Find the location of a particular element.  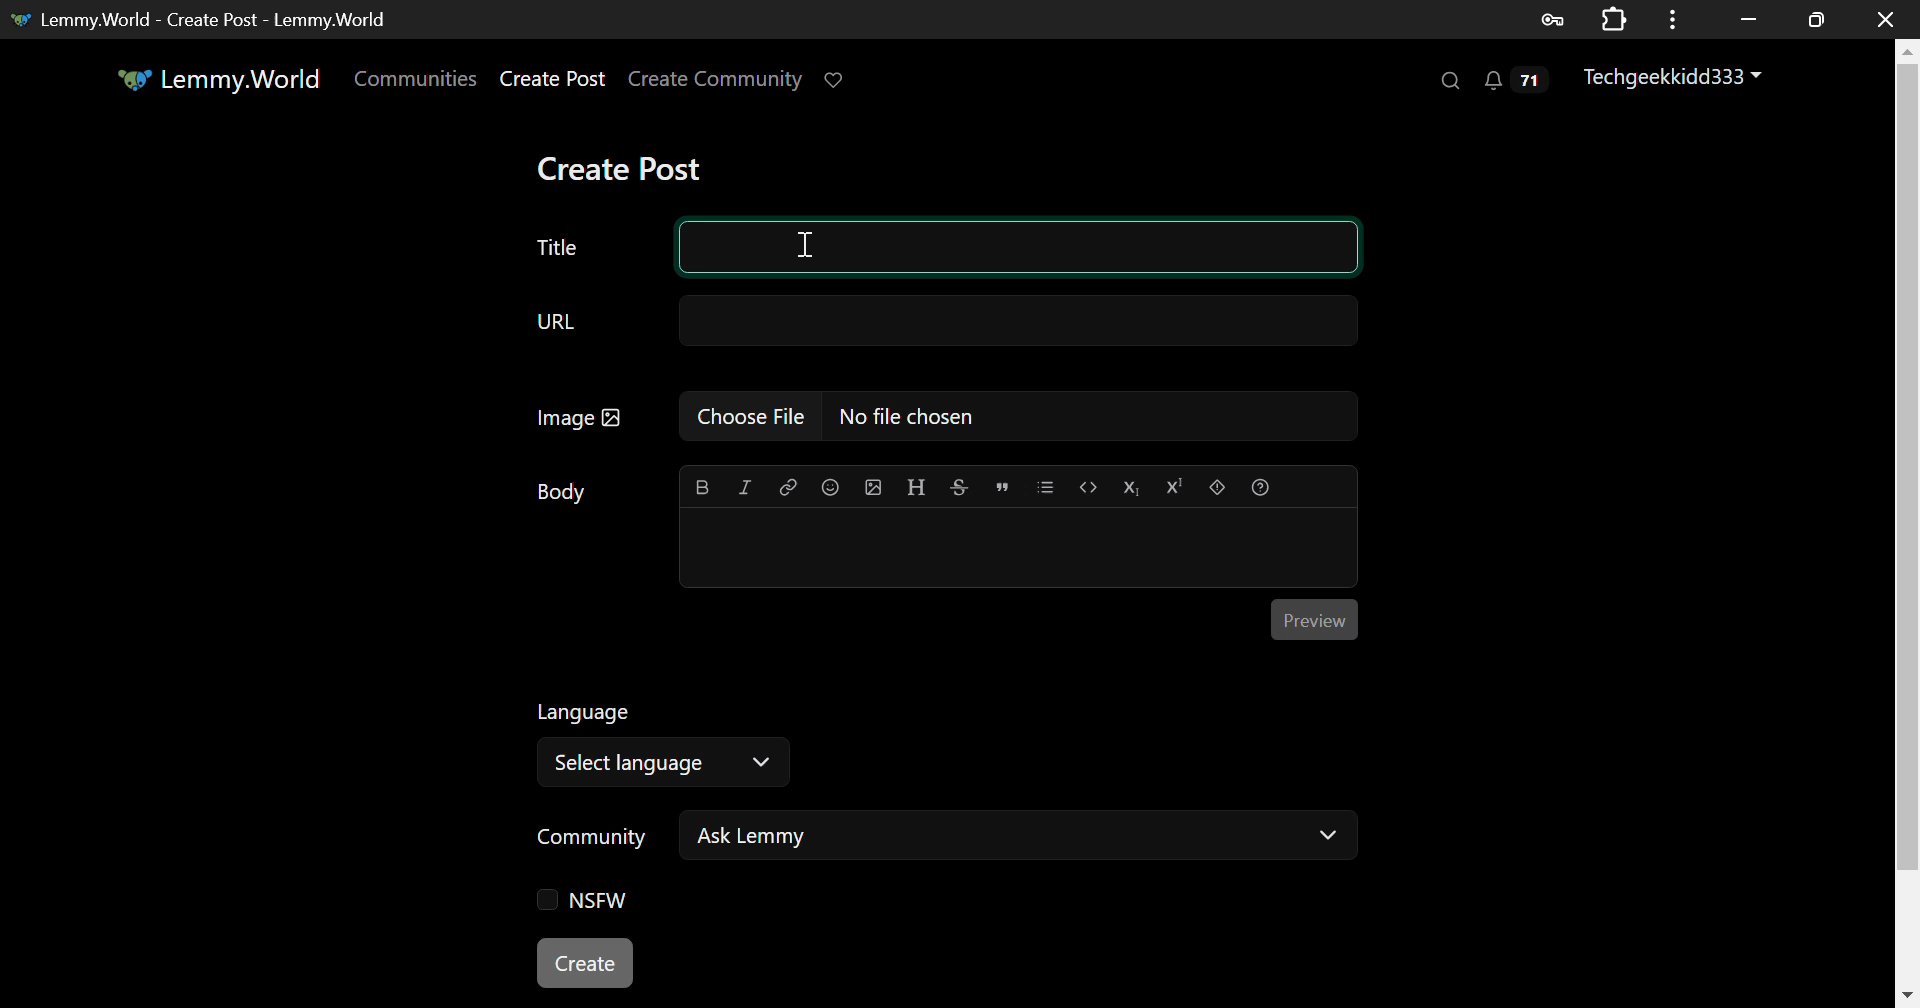

Minimize is located at coordinates (1817, 20).